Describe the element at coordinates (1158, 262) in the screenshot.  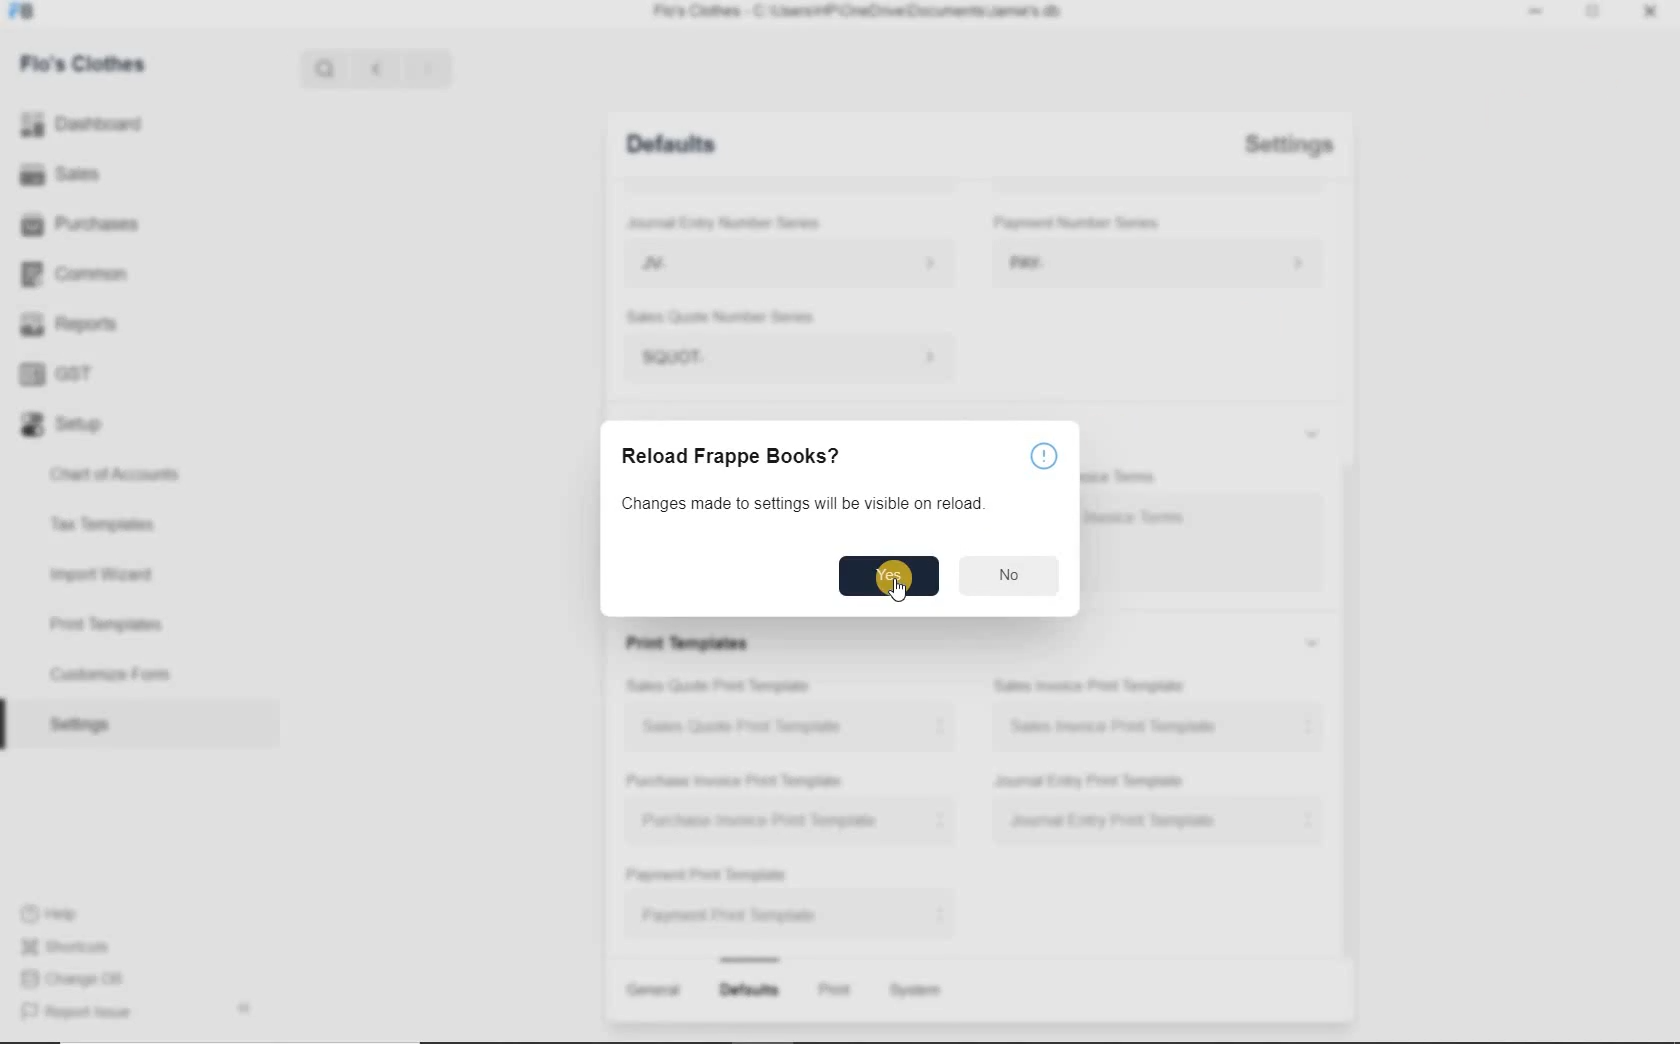
I see `PAY` at that location.